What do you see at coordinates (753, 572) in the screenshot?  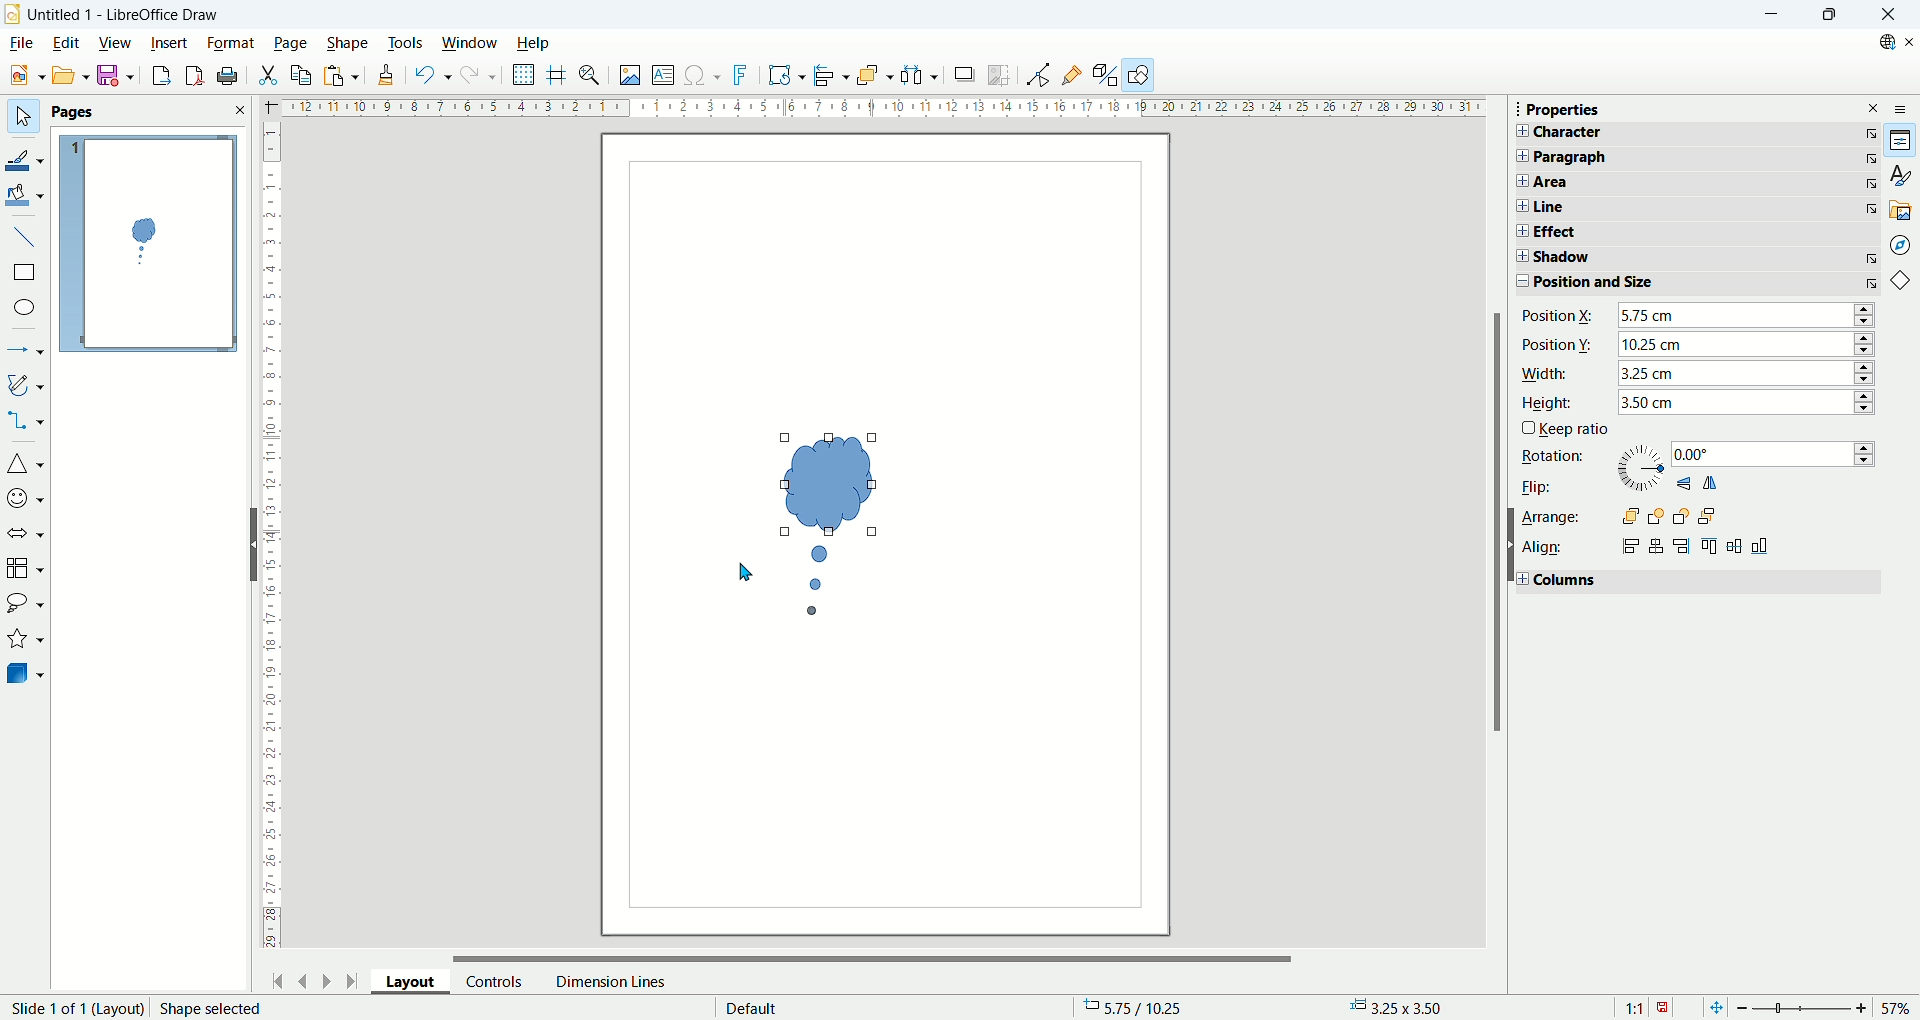 I see `Cursor` at bounding box center [753, 572].